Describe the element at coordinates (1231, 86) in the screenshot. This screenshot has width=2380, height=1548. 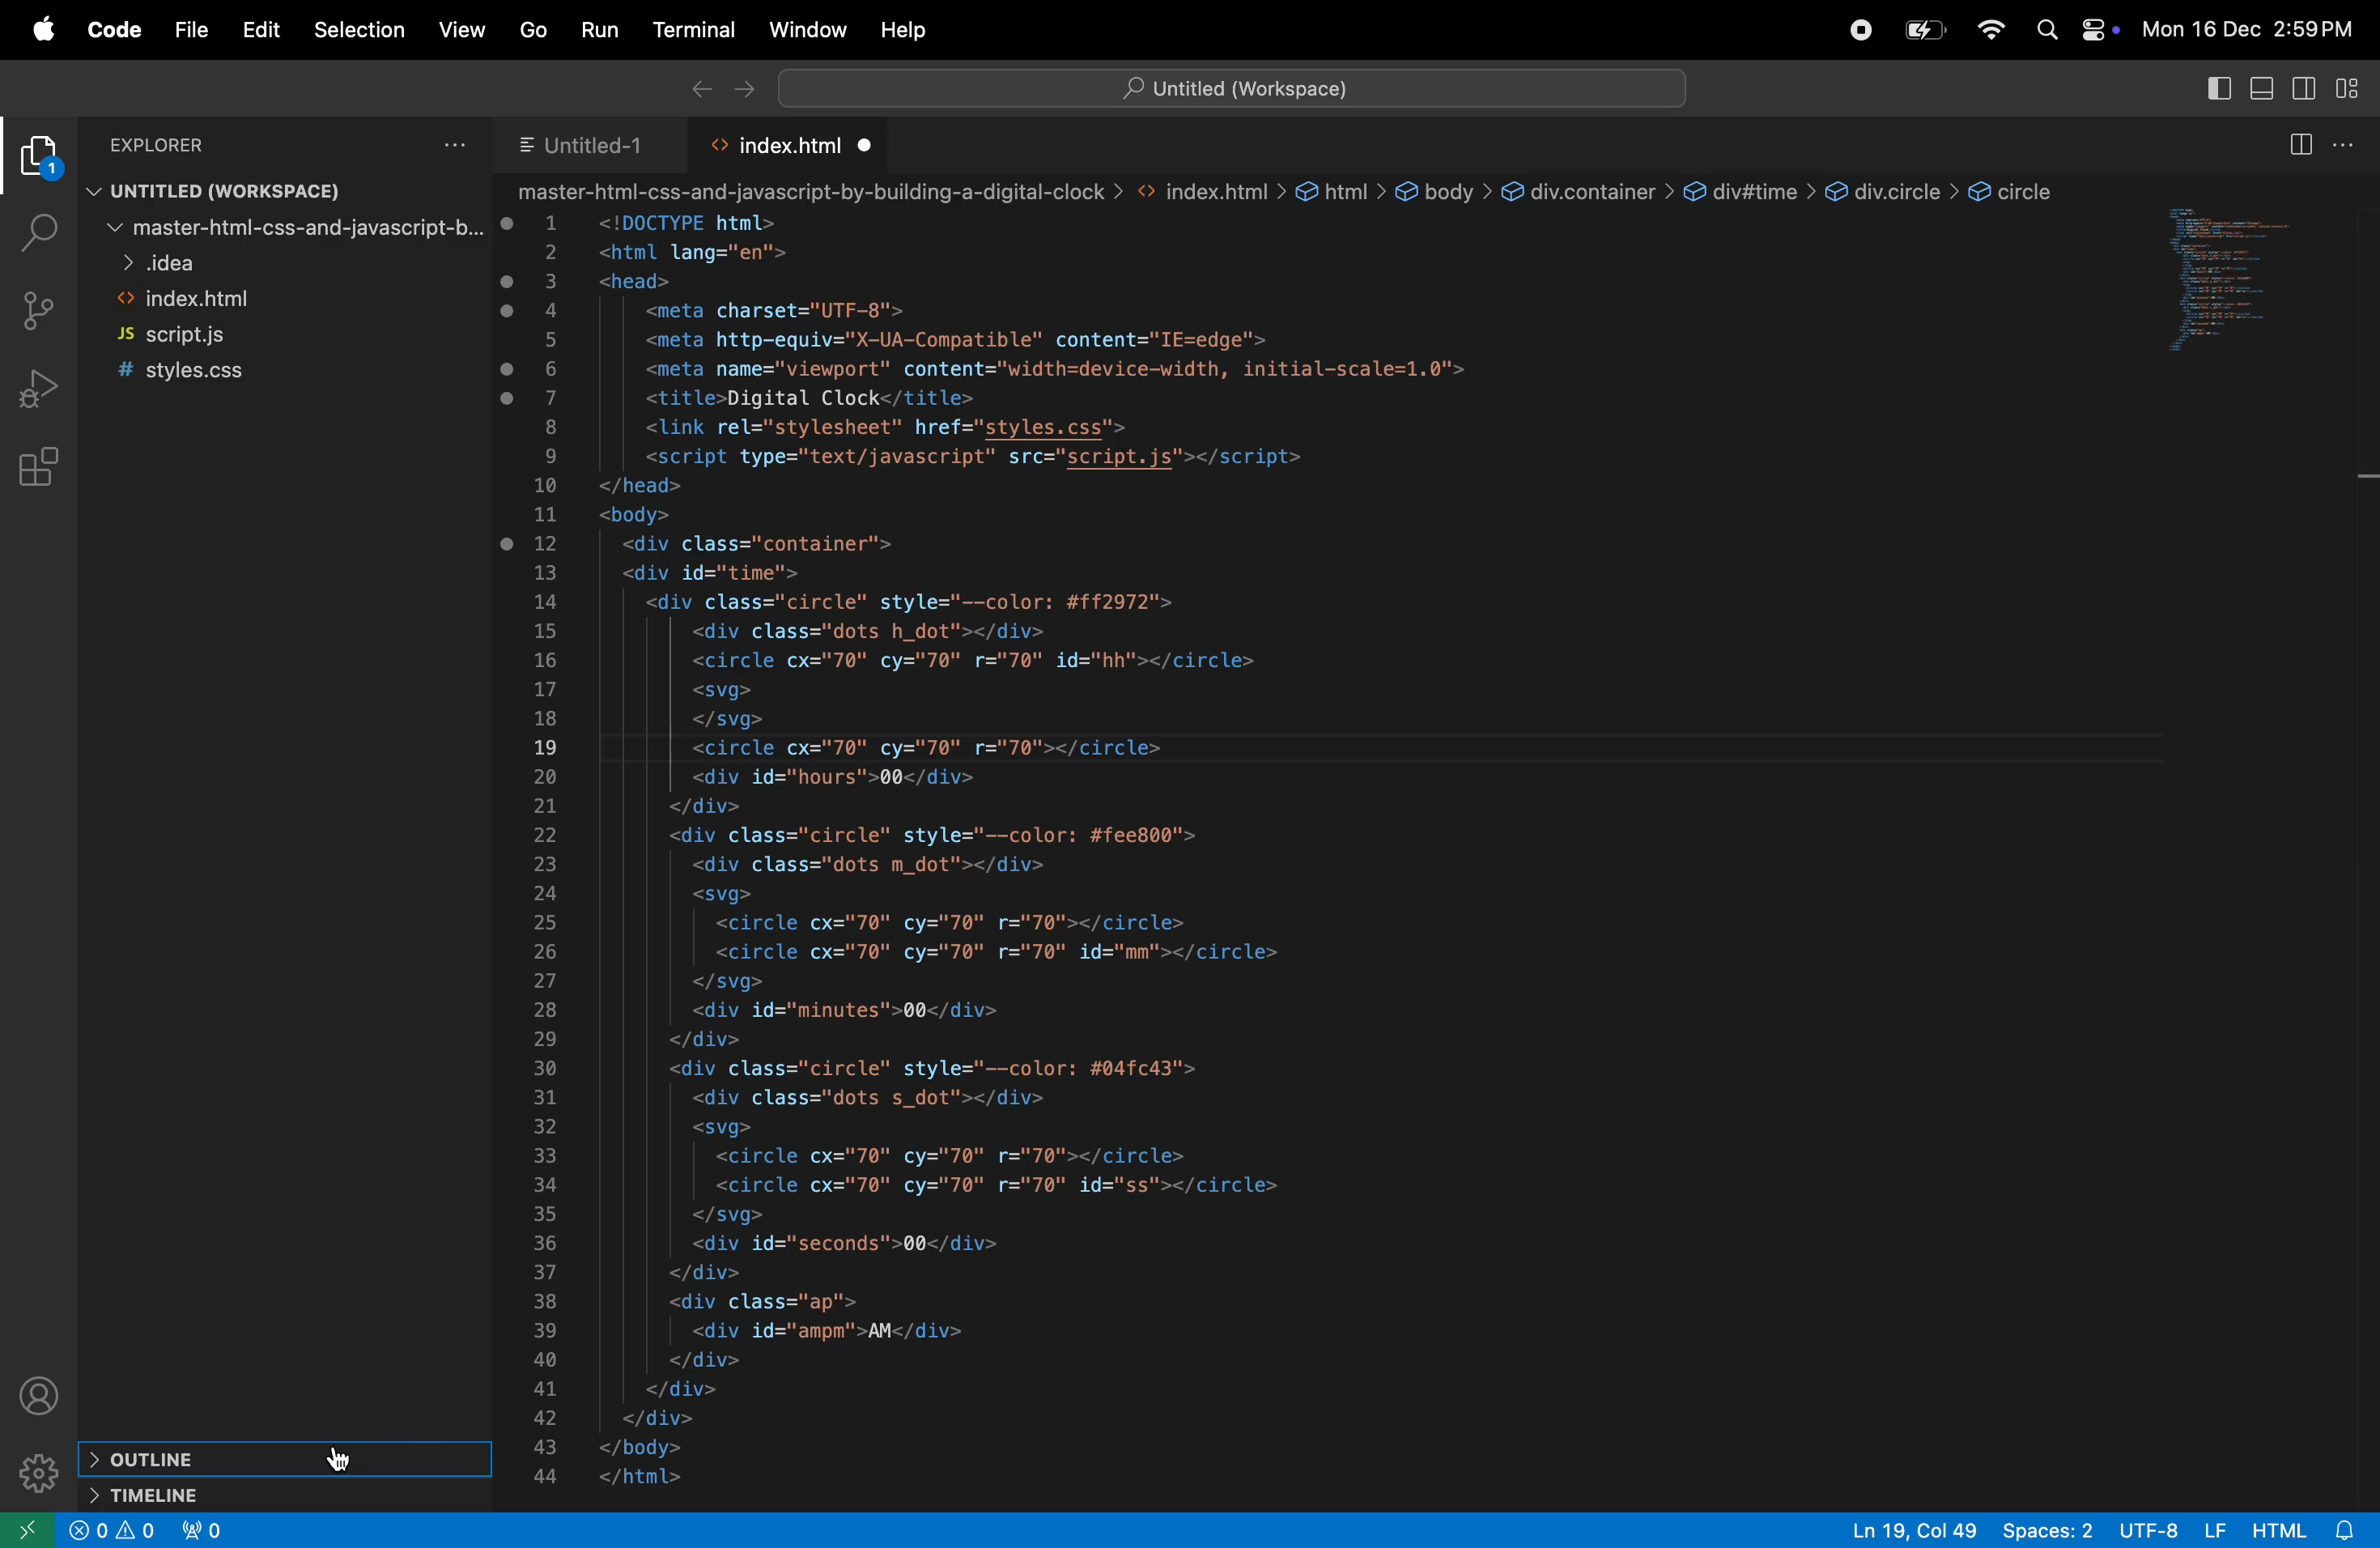
I see `untitled workspace` at that location.